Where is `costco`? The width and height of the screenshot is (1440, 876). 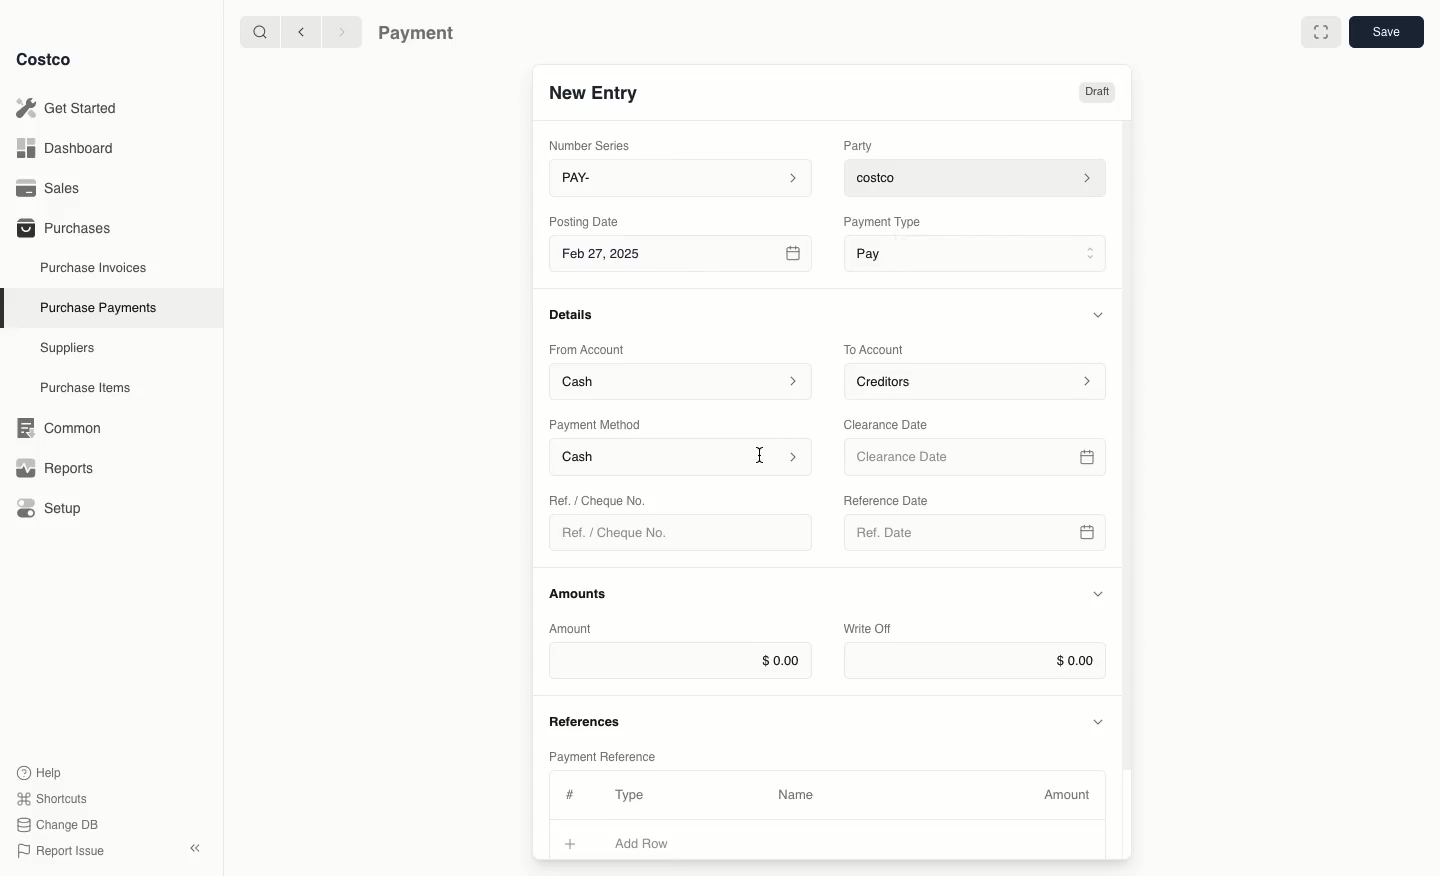 costco is located at coordinates (980, 175).